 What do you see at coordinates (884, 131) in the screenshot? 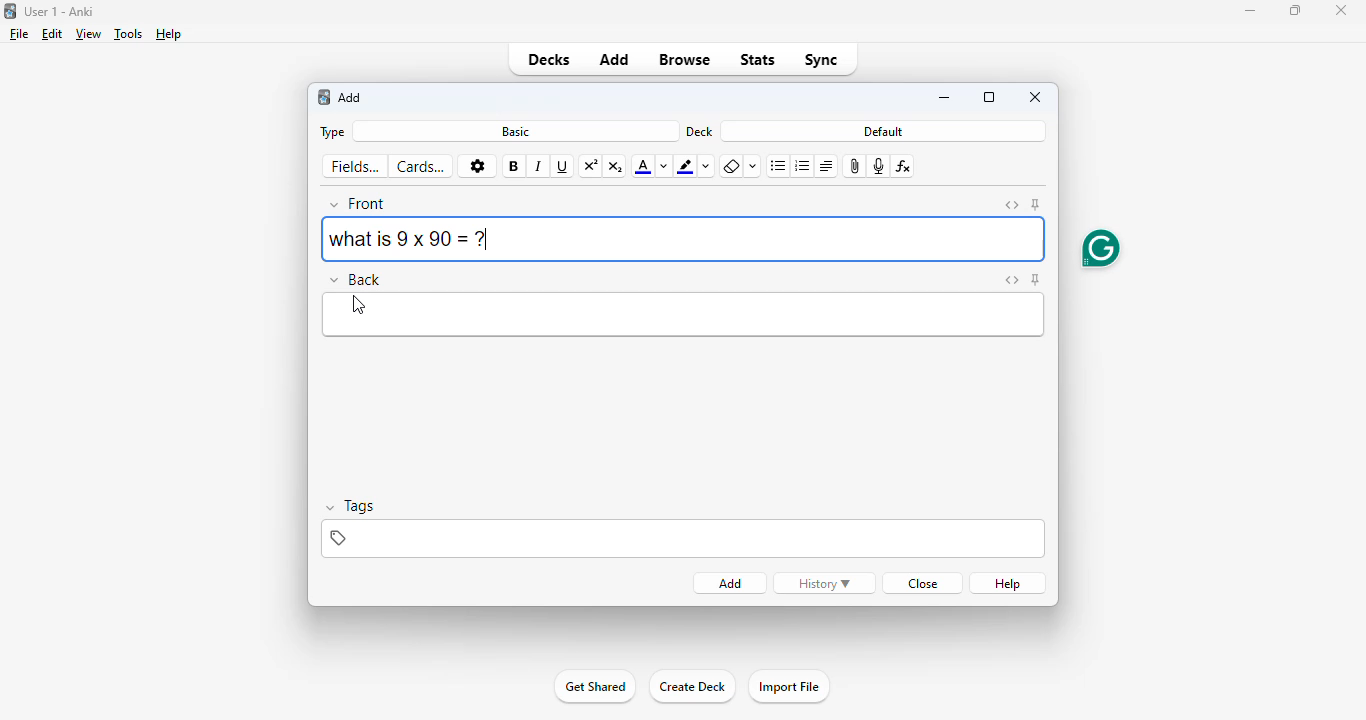
I see `default` at bounding box center [884, 131].